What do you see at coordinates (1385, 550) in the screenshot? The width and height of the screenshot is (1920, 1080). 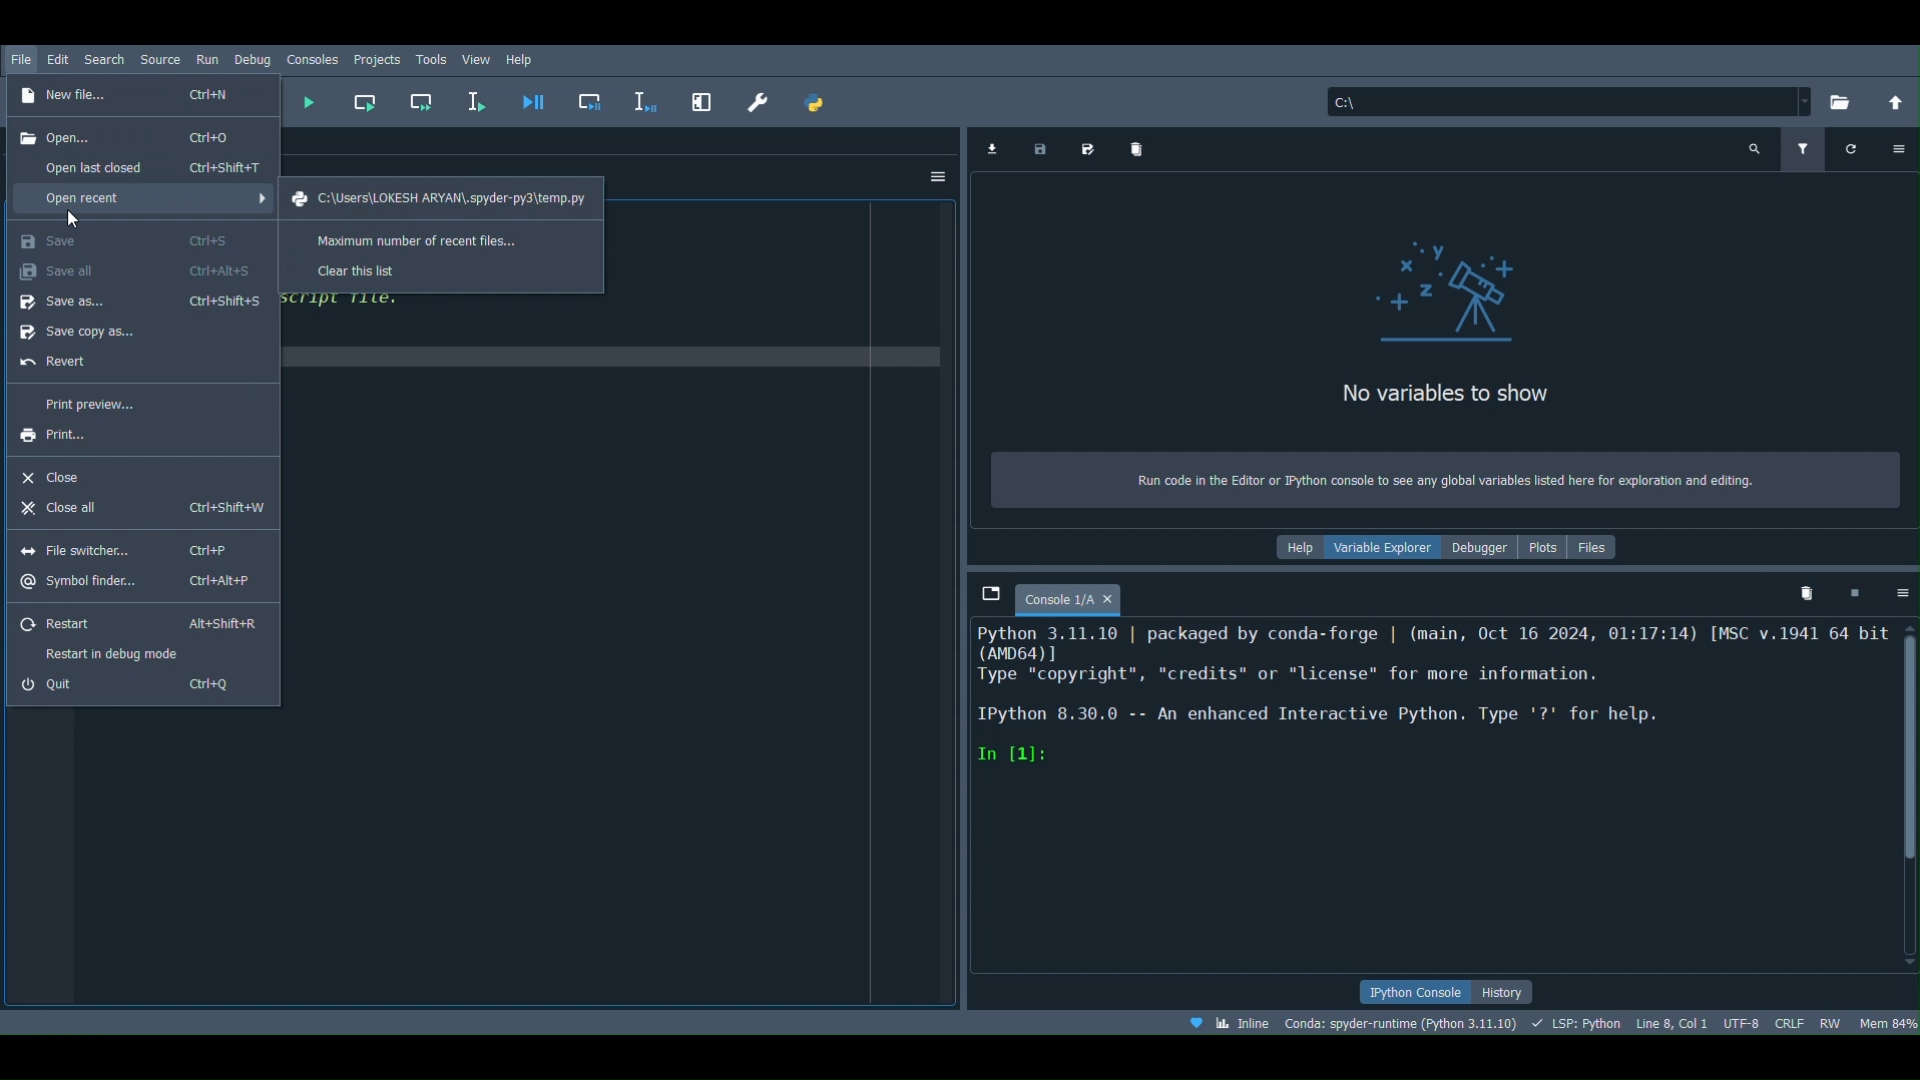 I see `Variable explorer` at bounding box center [1385, 550].